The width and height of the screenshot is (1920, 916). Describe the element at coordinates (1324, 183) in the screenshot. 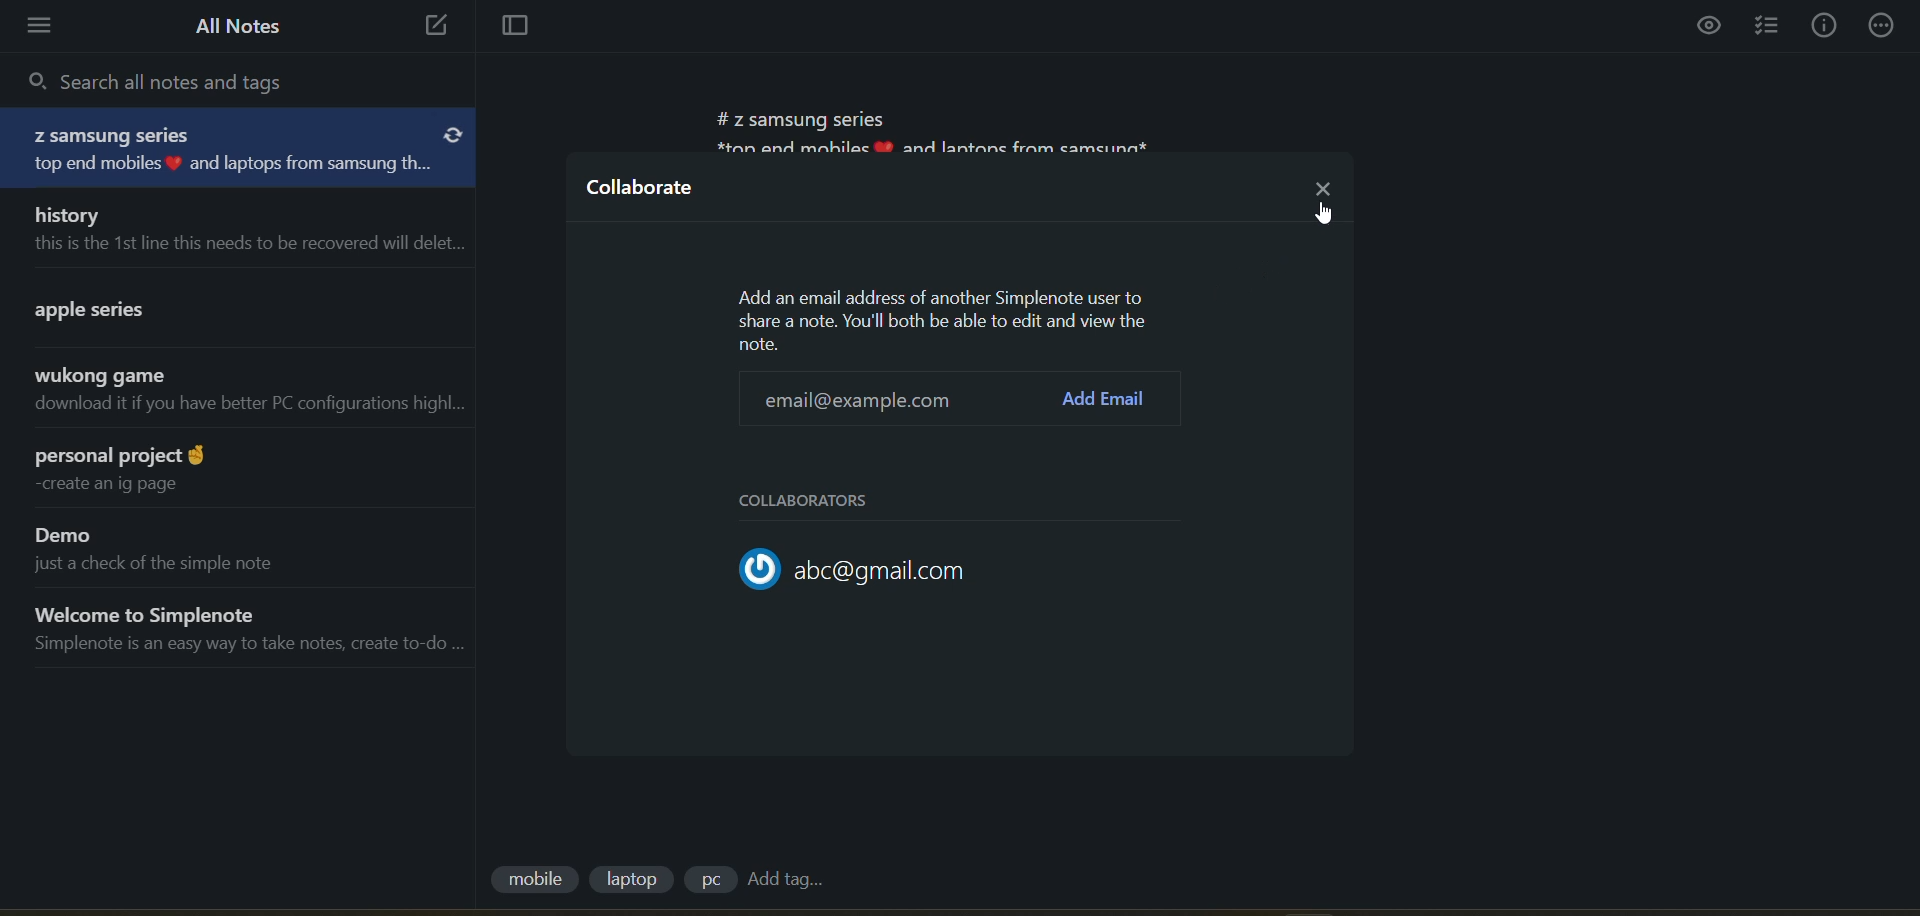

I see `close` at that location.